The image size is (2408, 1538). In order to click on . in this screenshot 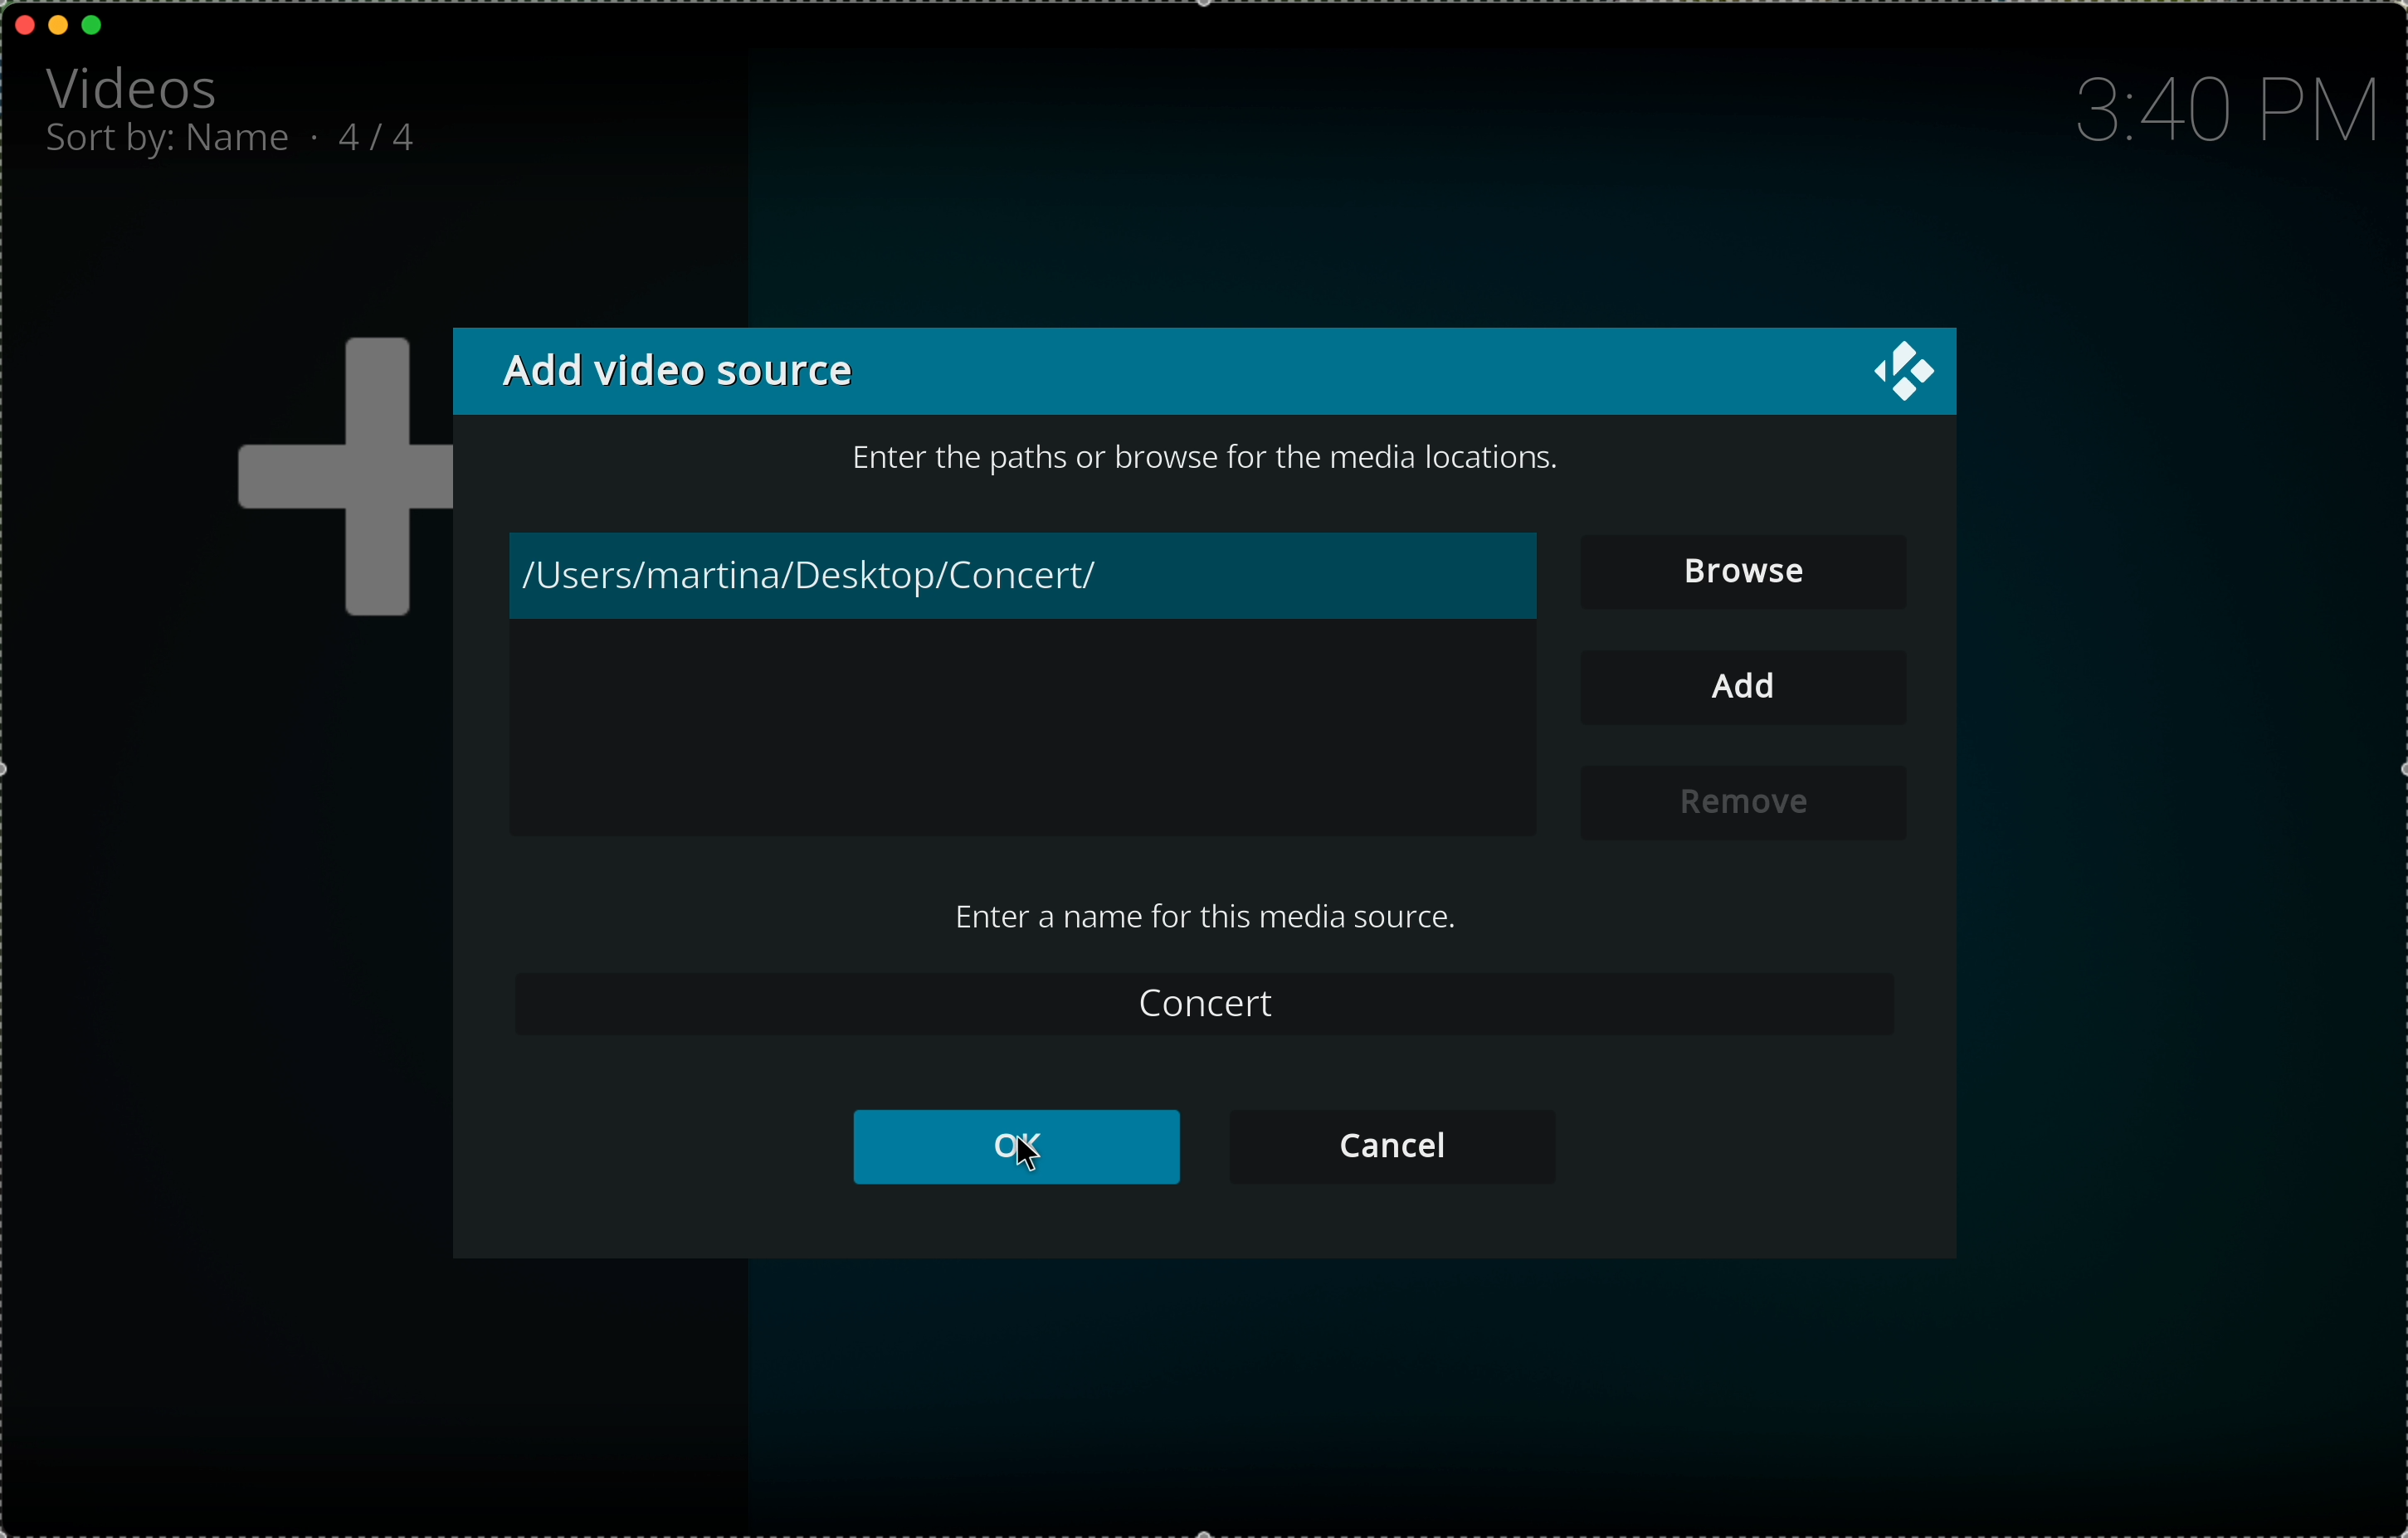, I will do `click(320, 136)`.